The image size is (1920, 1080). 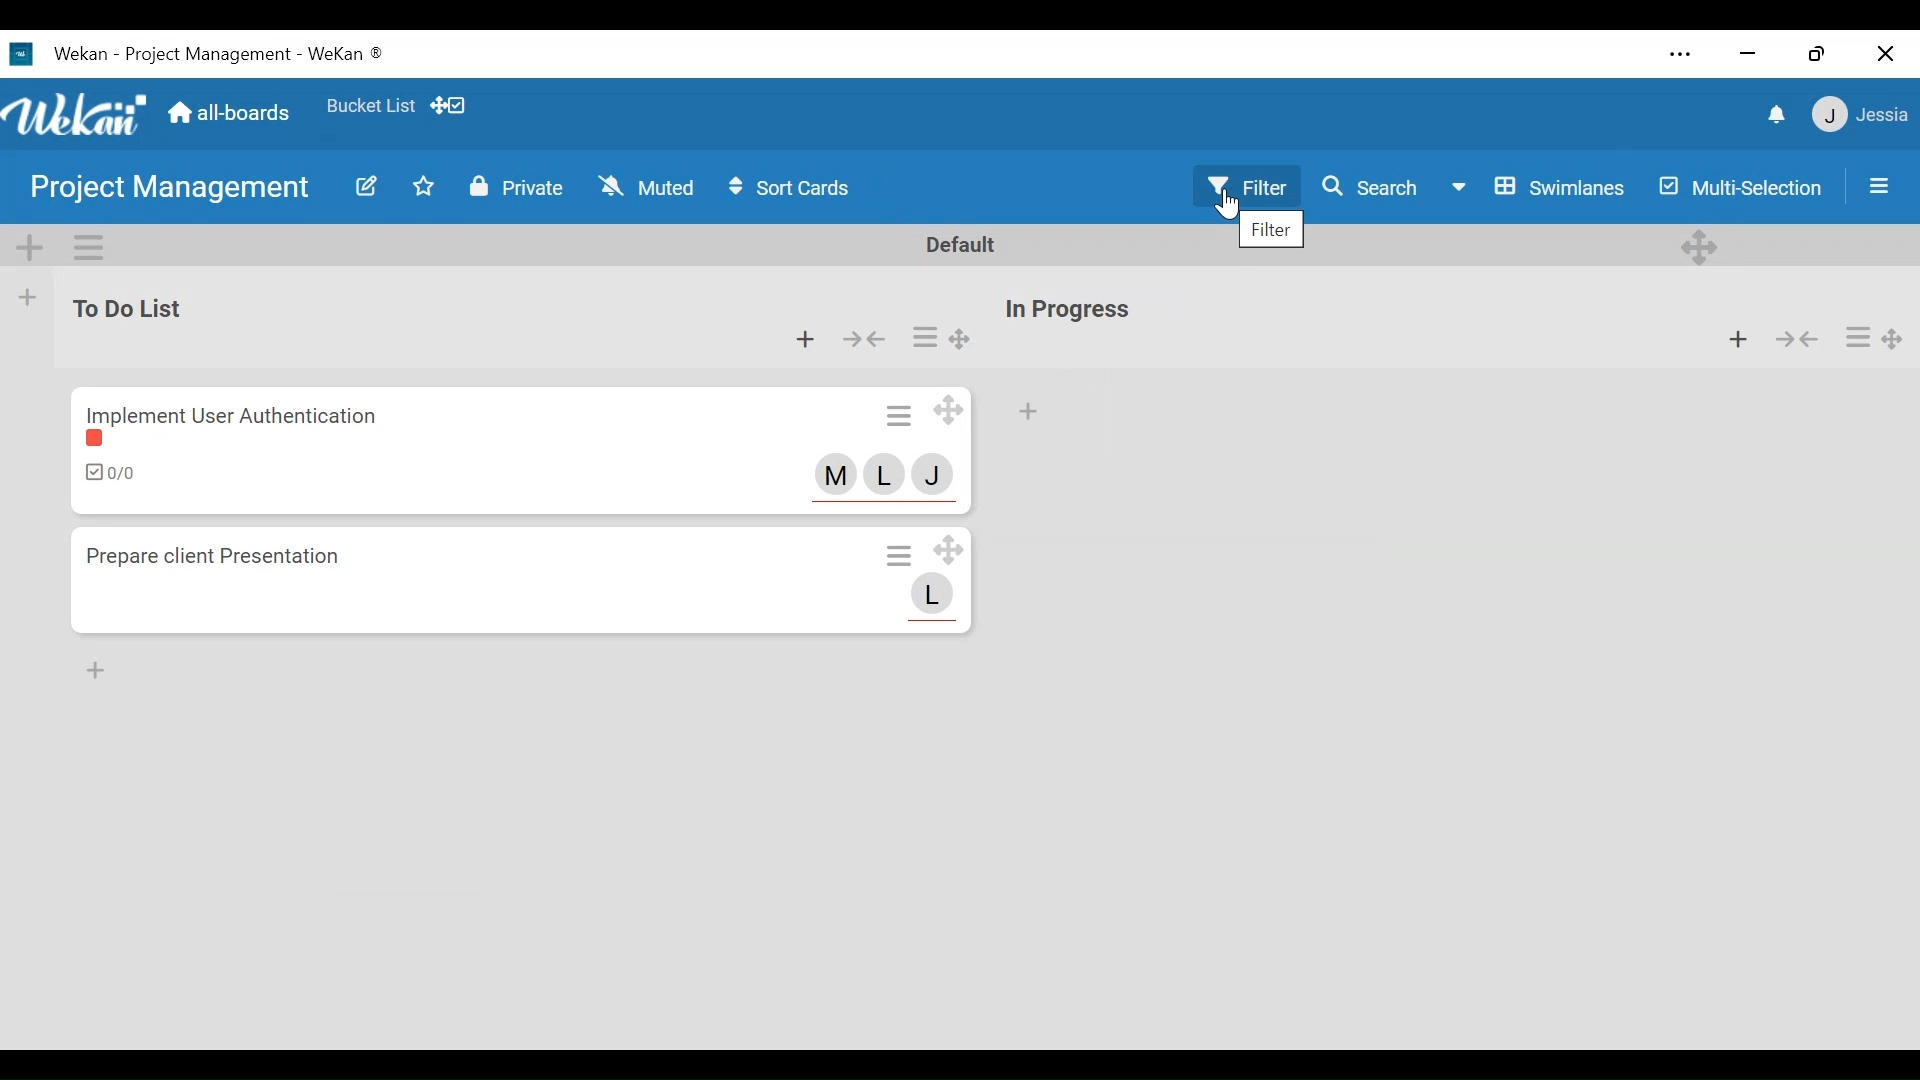 What do you see at coordinates (921, 339) in the screenshot?
I see `list actions` at bounding box center [921, 339].